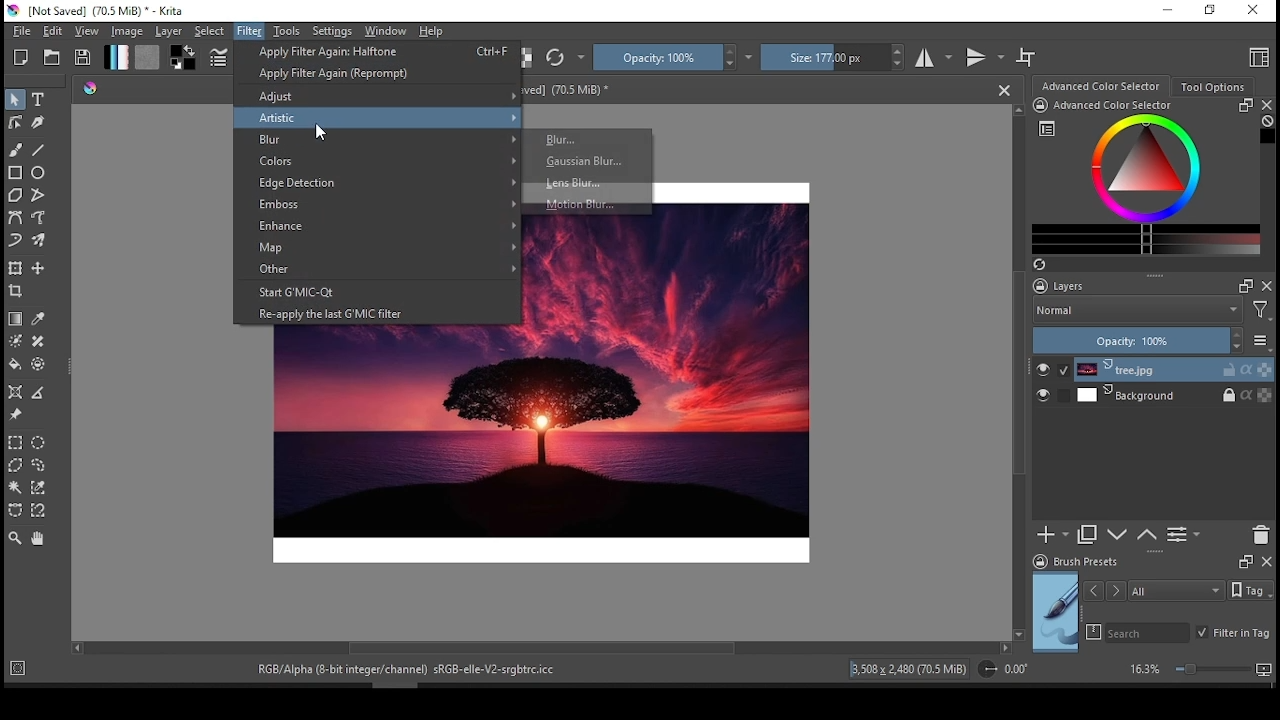 This screenshot has width=1280, height=720. I want to click on brush presets, so click(1107, 562).